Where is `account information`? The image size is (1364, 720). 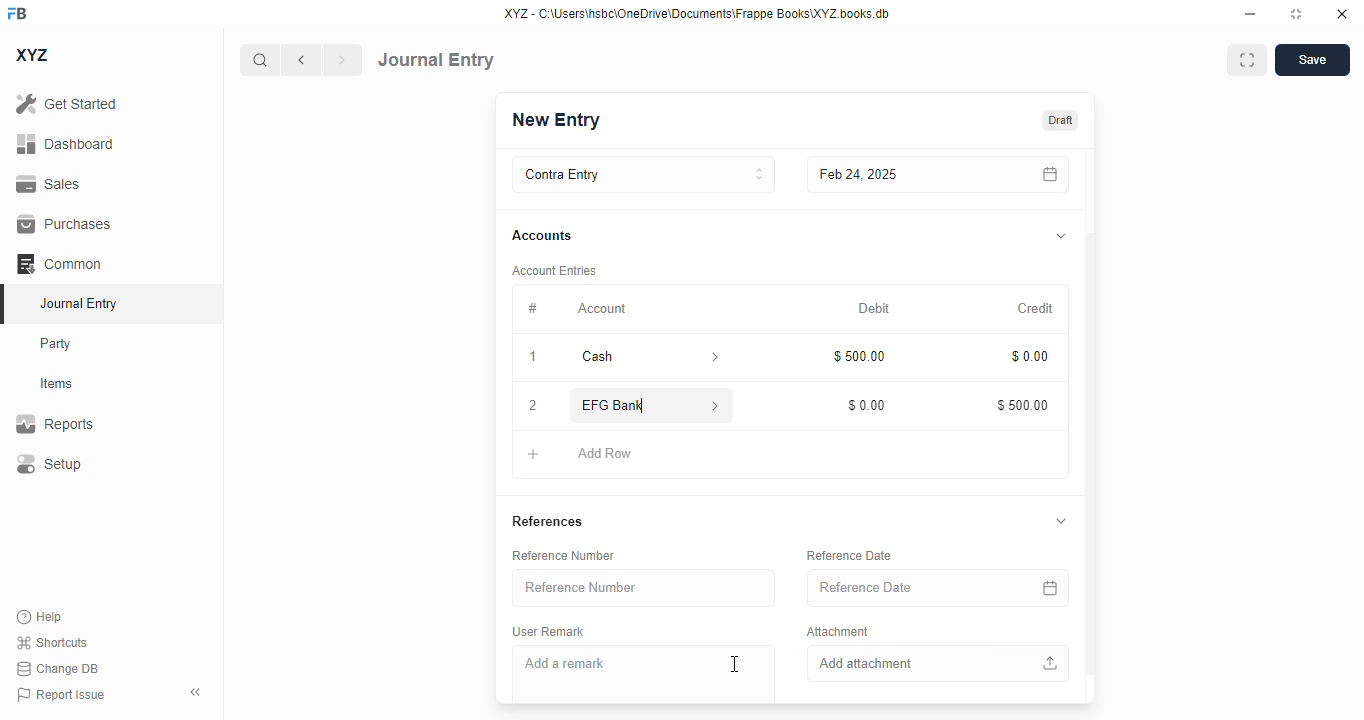 account information is located at coordinates (709, 357).